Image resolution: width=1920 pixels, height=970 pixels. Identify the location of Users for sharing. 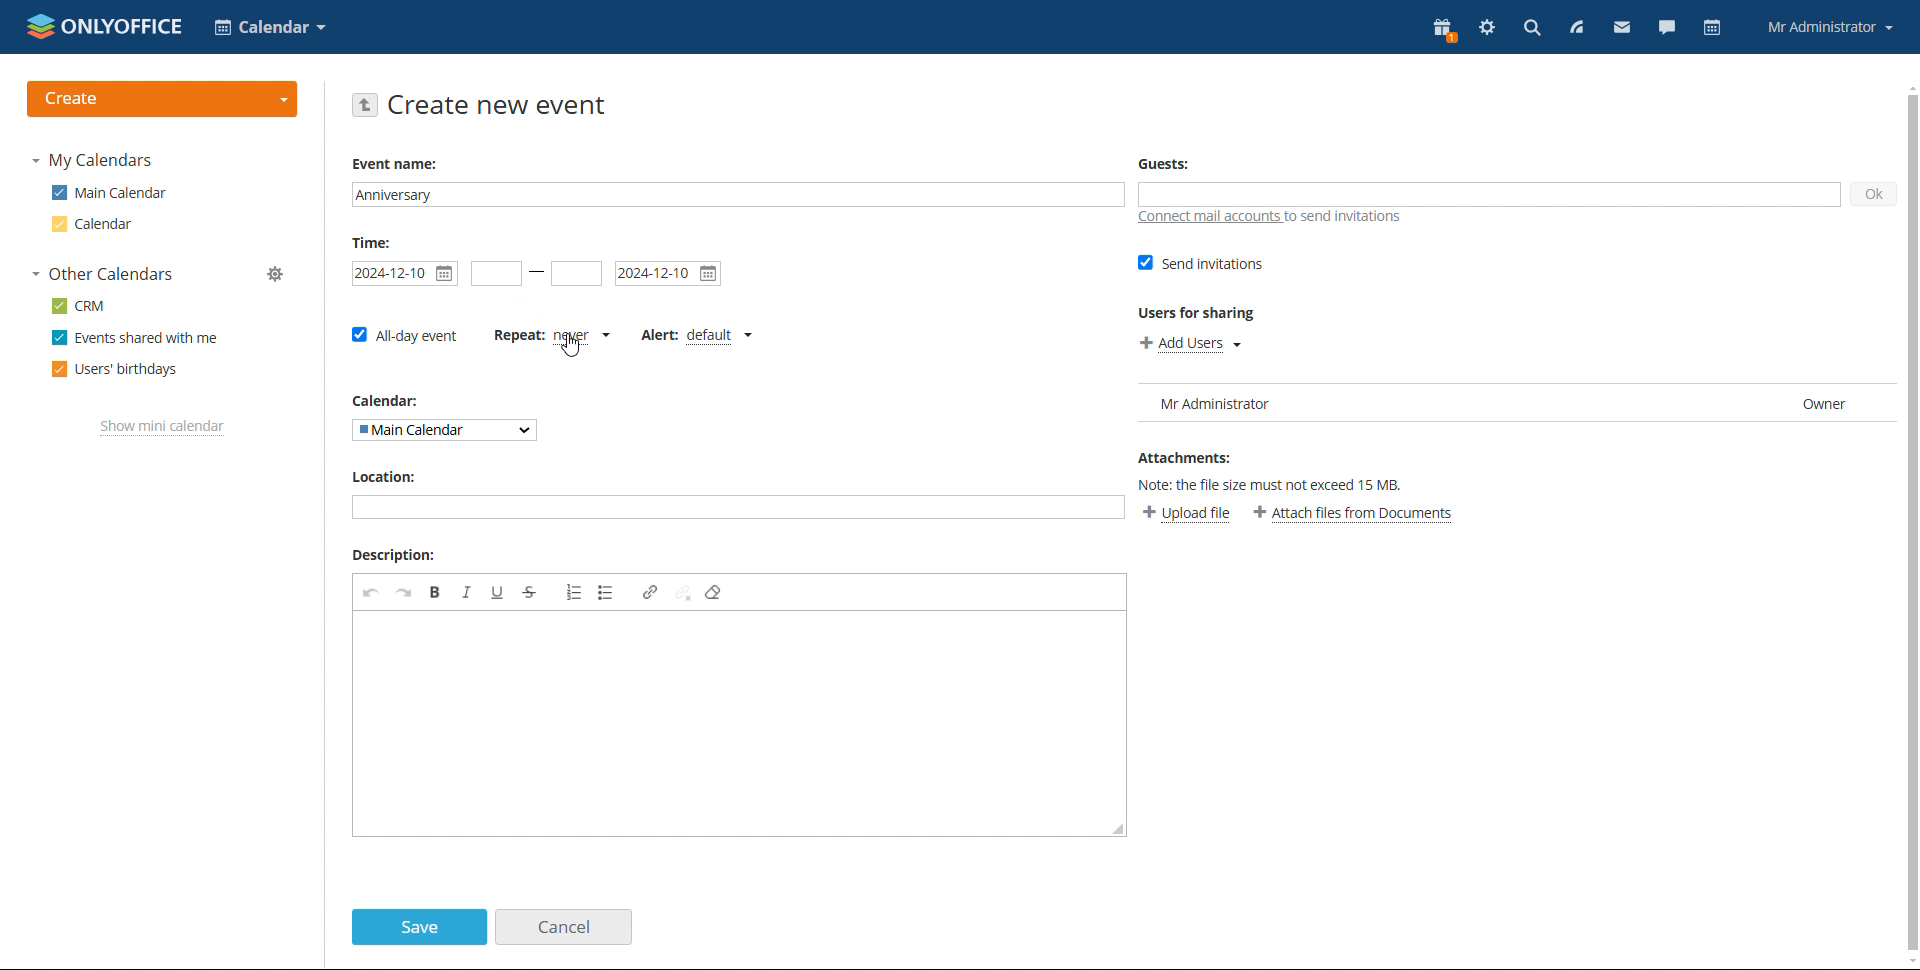
(1187, 312).